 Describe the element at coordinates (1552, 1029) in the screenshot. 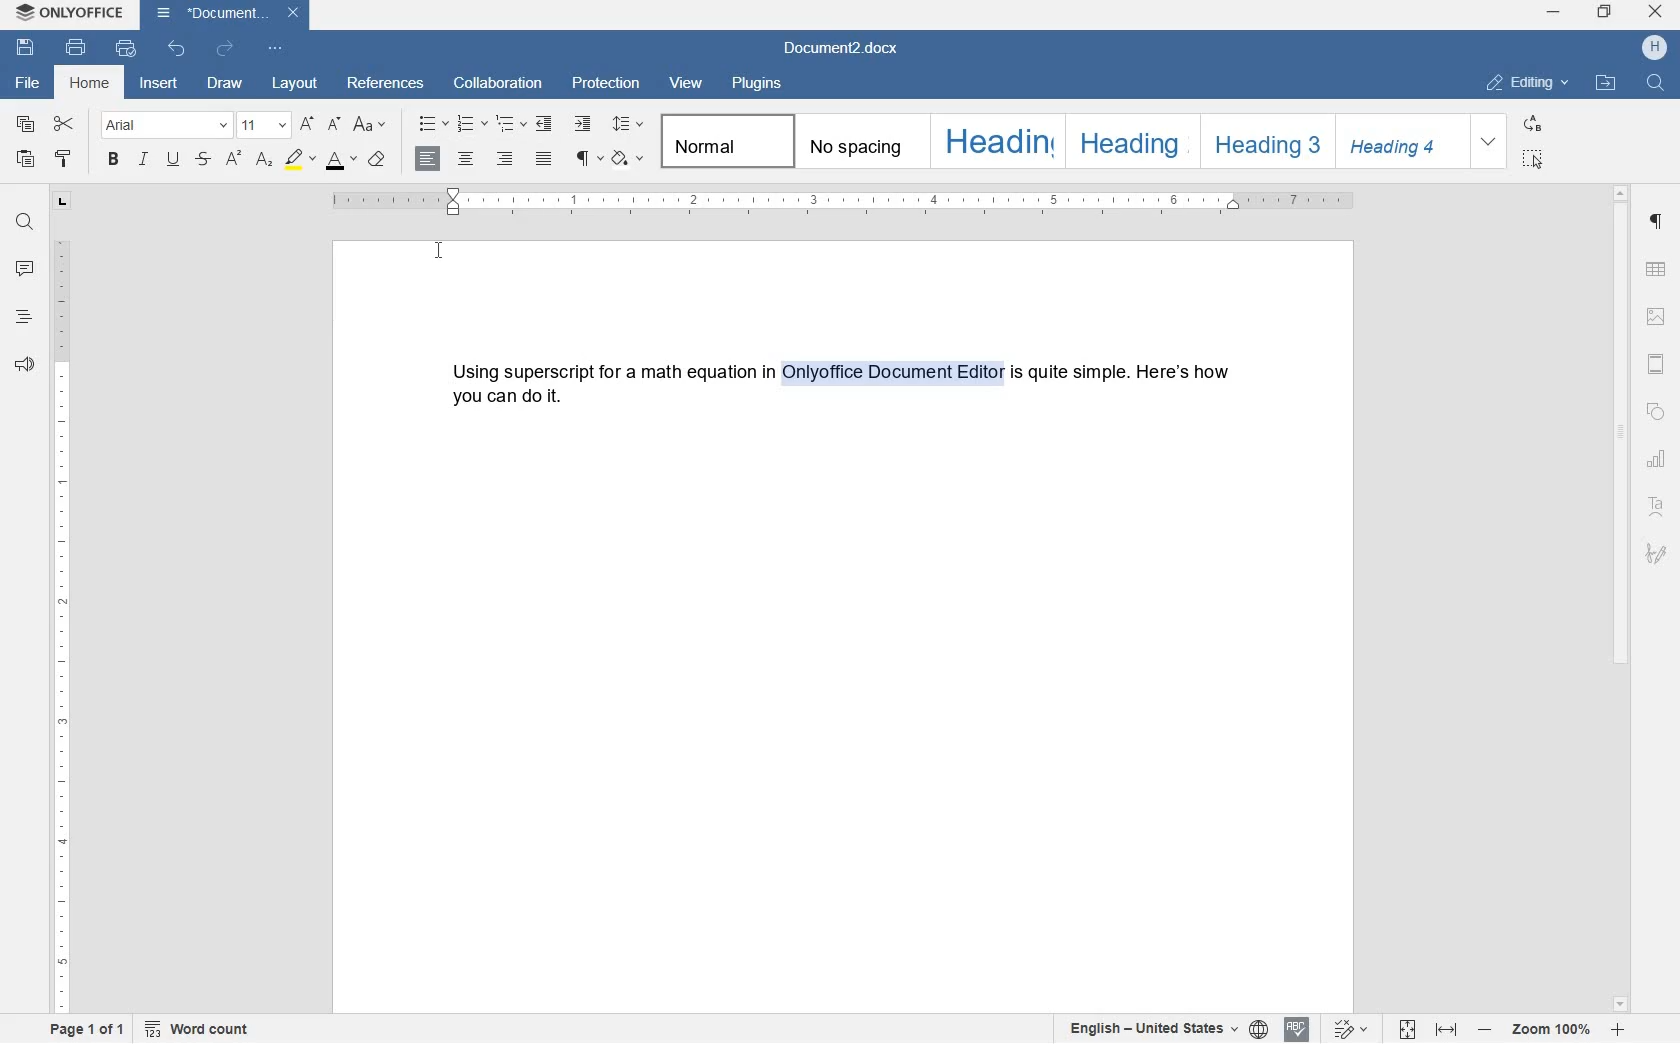

I see `zoom in or zoom out` at that location.